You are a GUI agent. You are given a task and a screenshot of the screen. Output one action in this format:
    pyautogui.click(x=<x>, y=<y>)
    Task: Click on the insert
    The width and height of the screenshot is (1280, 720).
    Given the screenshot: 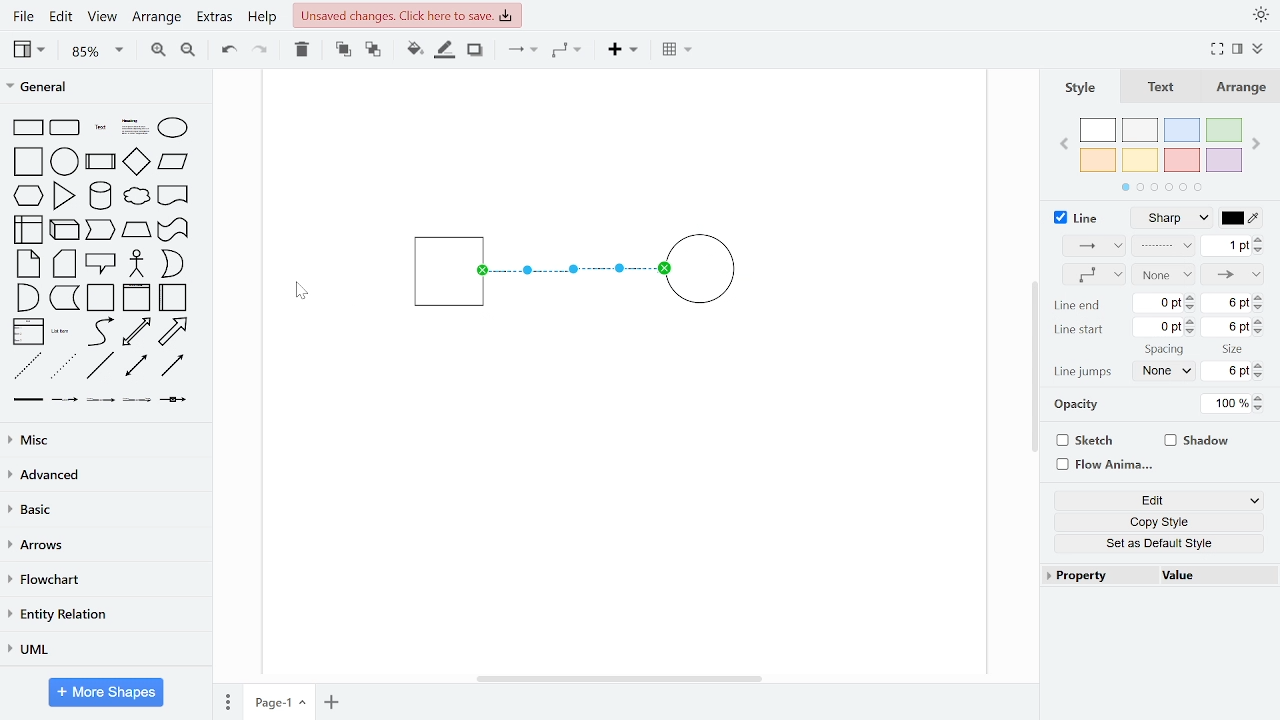 What is the action you would take?
    pyautogui.click(x=628, y=50)
    